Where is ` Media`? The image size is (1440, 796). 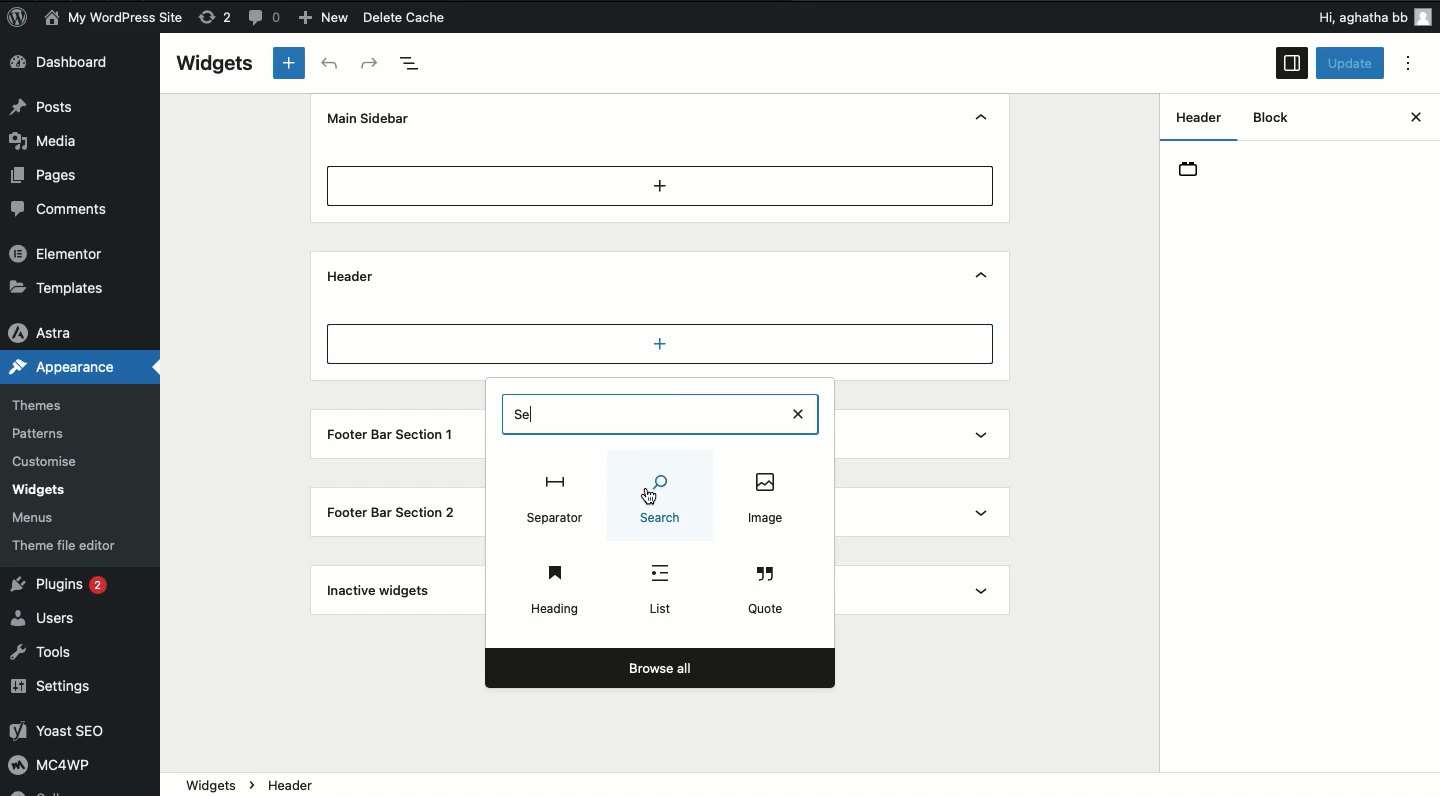
 Media is located at coordinates (56, 139).